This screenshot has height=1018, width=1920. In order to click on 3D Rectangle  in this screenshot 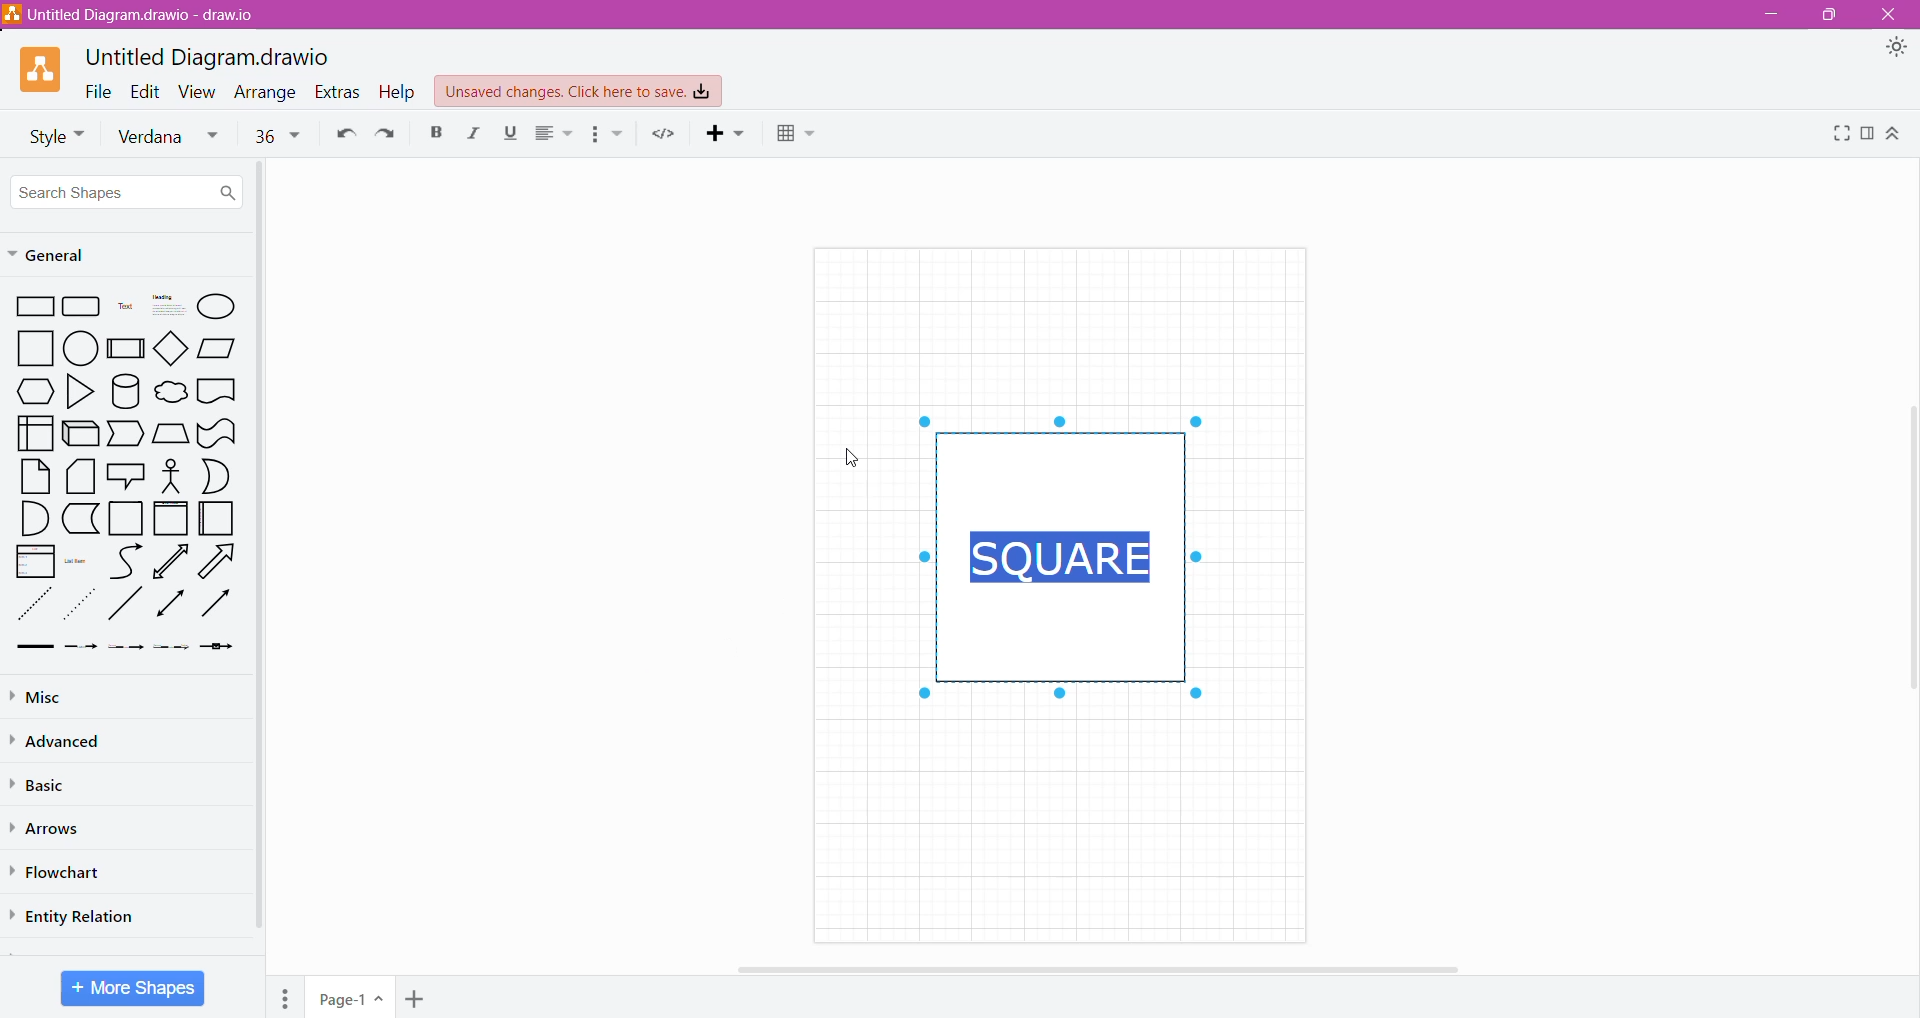, I will do `click(80, 436)`.